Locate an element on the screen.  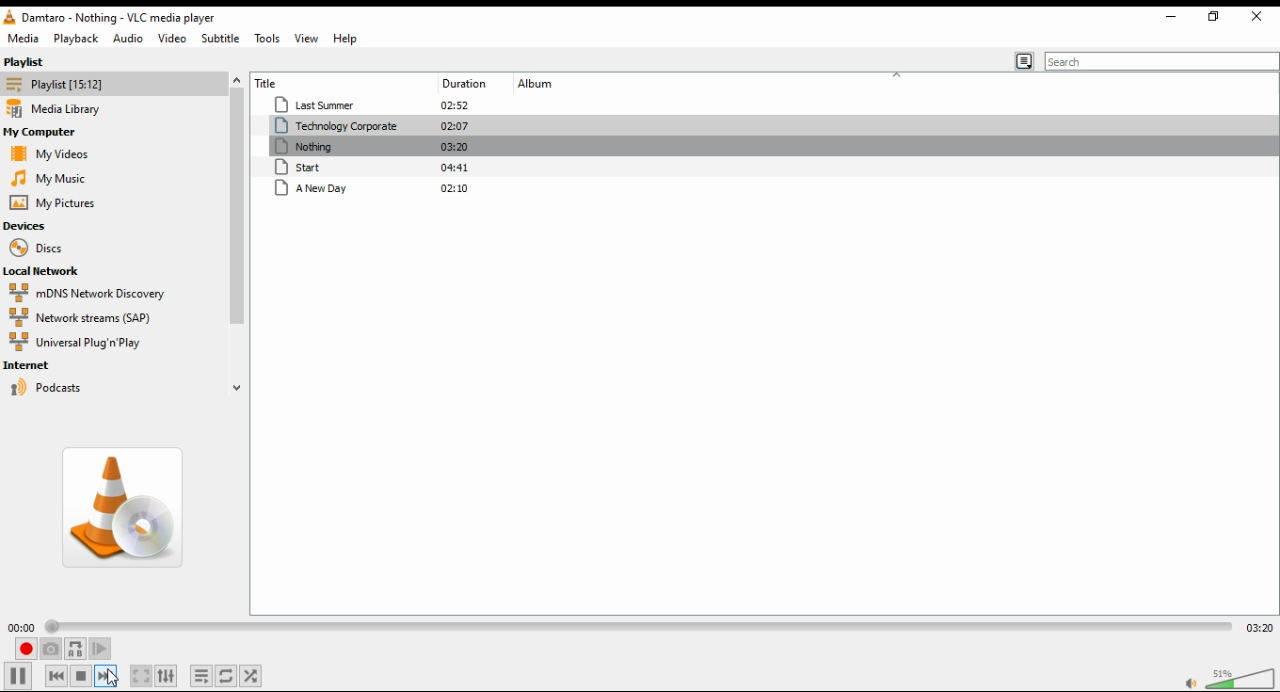
mouse on next media in playlist, skips forward when held is located at coordinates (109, 676).